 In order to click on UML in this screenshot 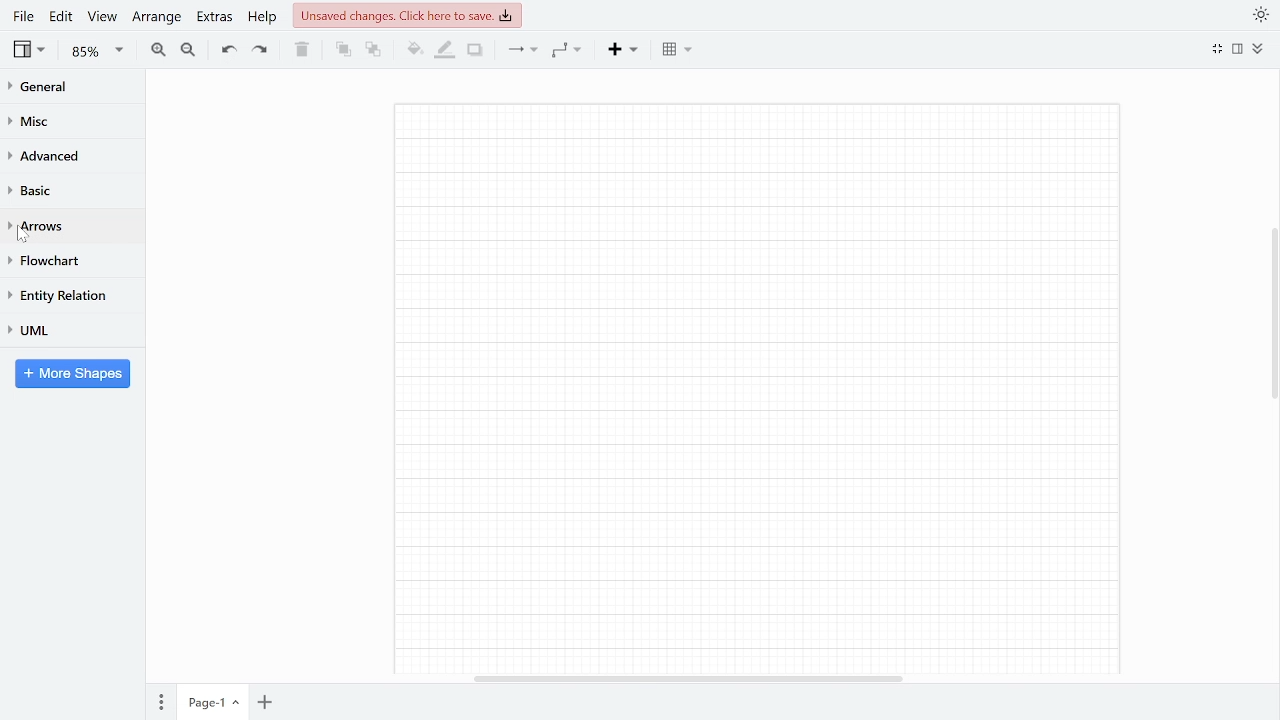, I will do `click(54, 330)`.